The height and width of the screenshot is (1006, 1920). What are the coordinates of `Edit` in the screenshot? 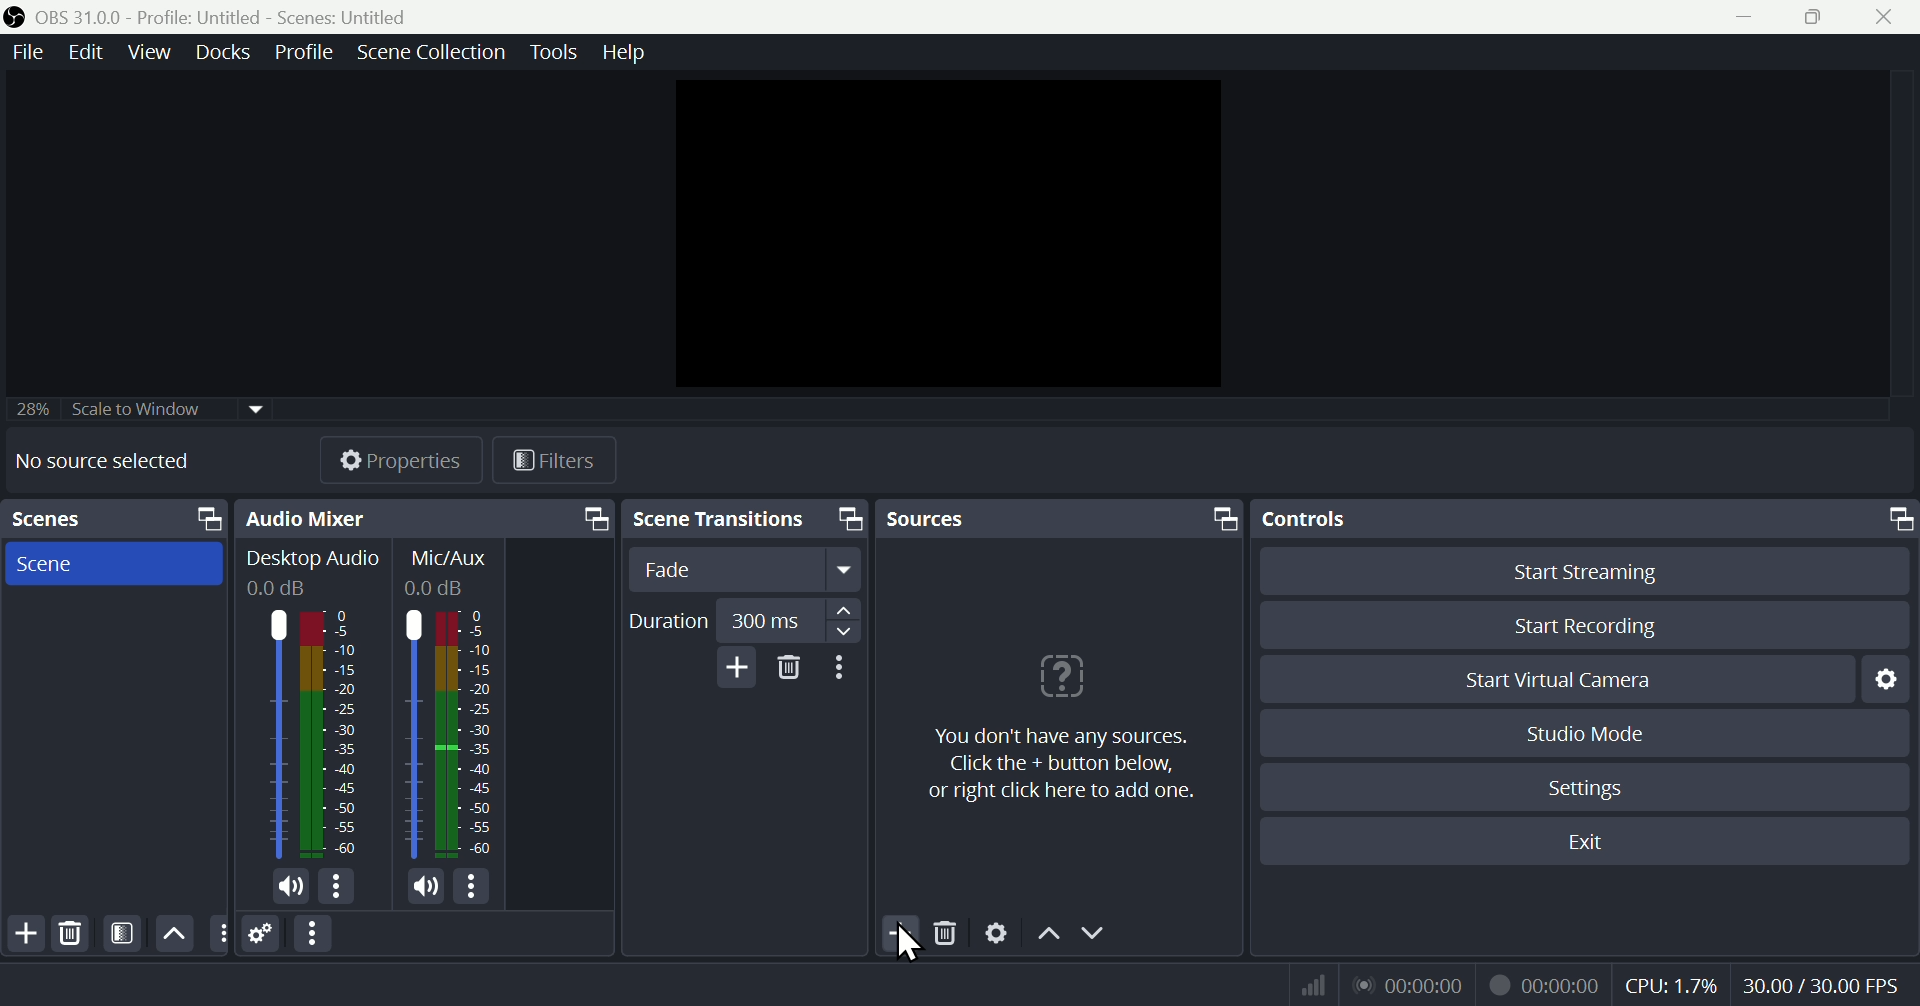 It's located at (82, 52).